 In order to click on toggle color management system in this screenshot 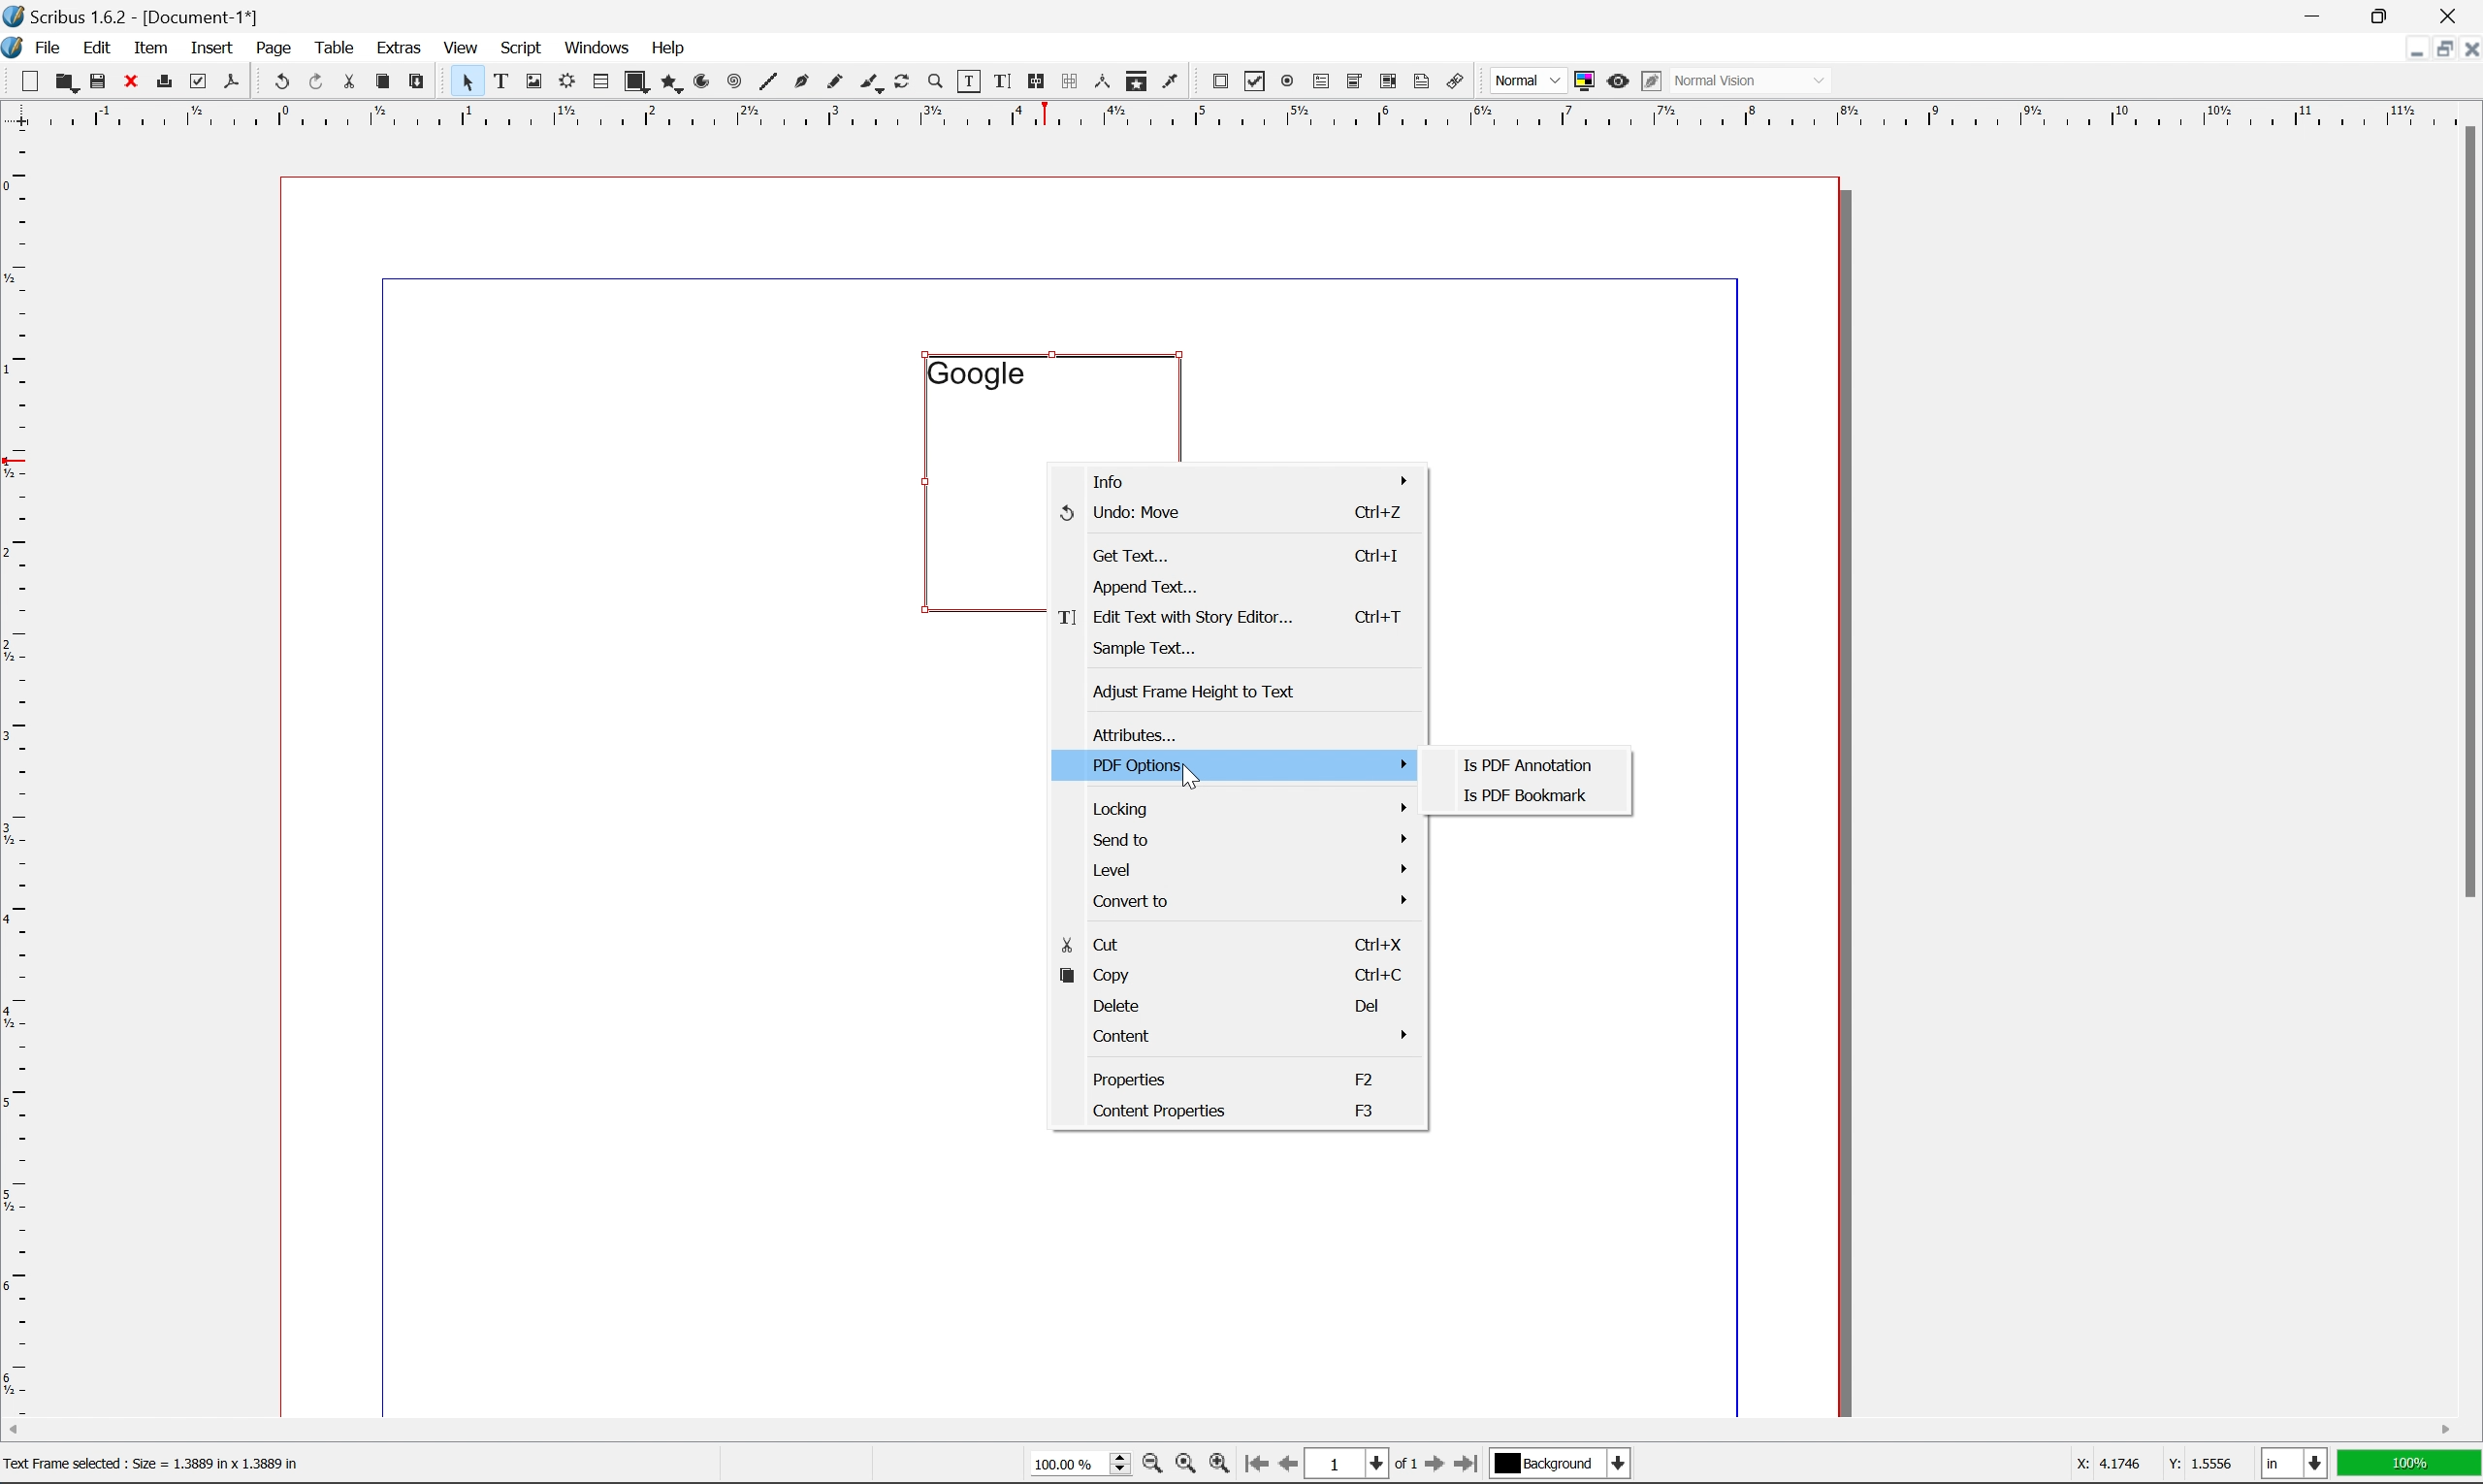, I will do `click(1580, 80)`.